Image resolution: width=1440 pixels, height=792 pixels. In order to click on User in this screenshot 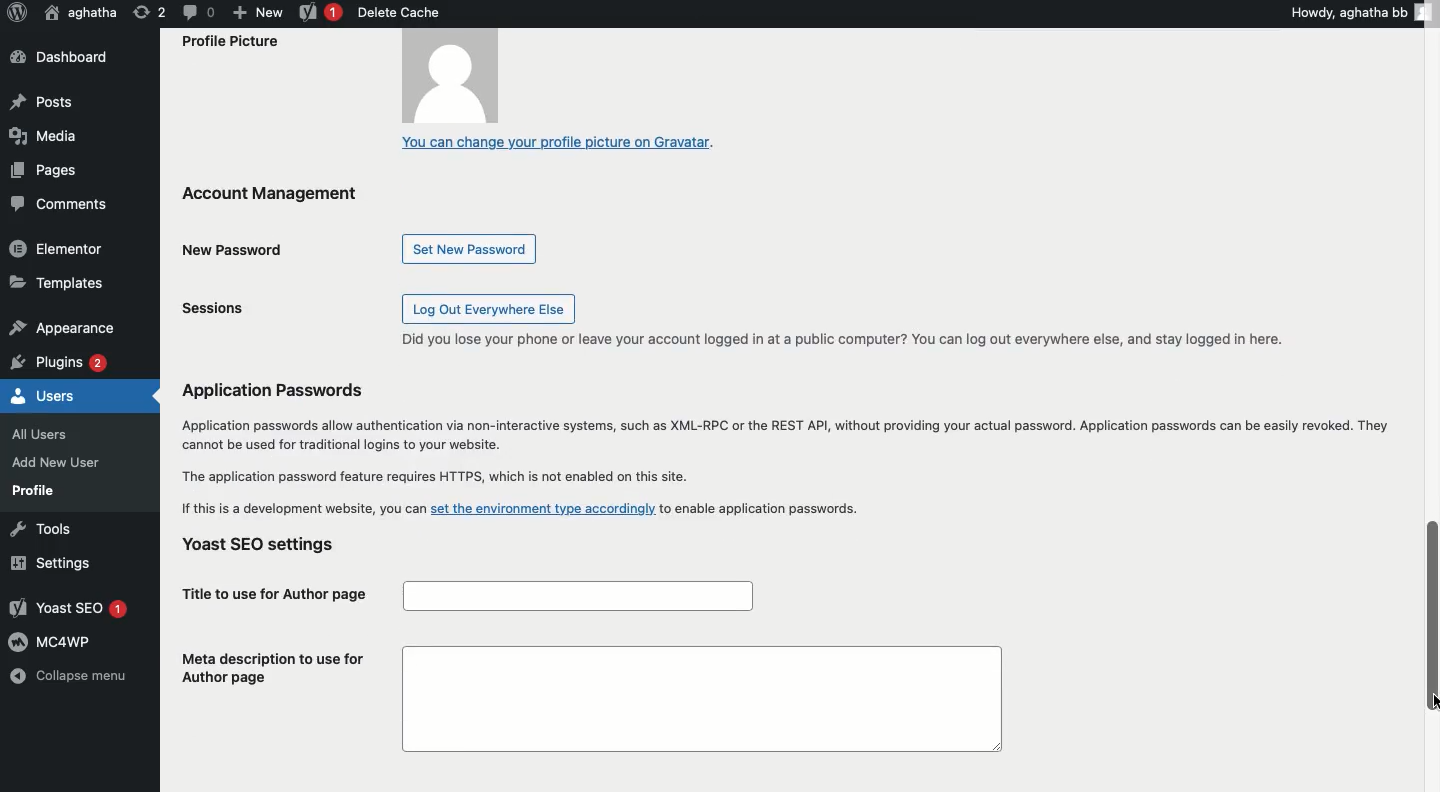, I will do `click(82, 12)`.